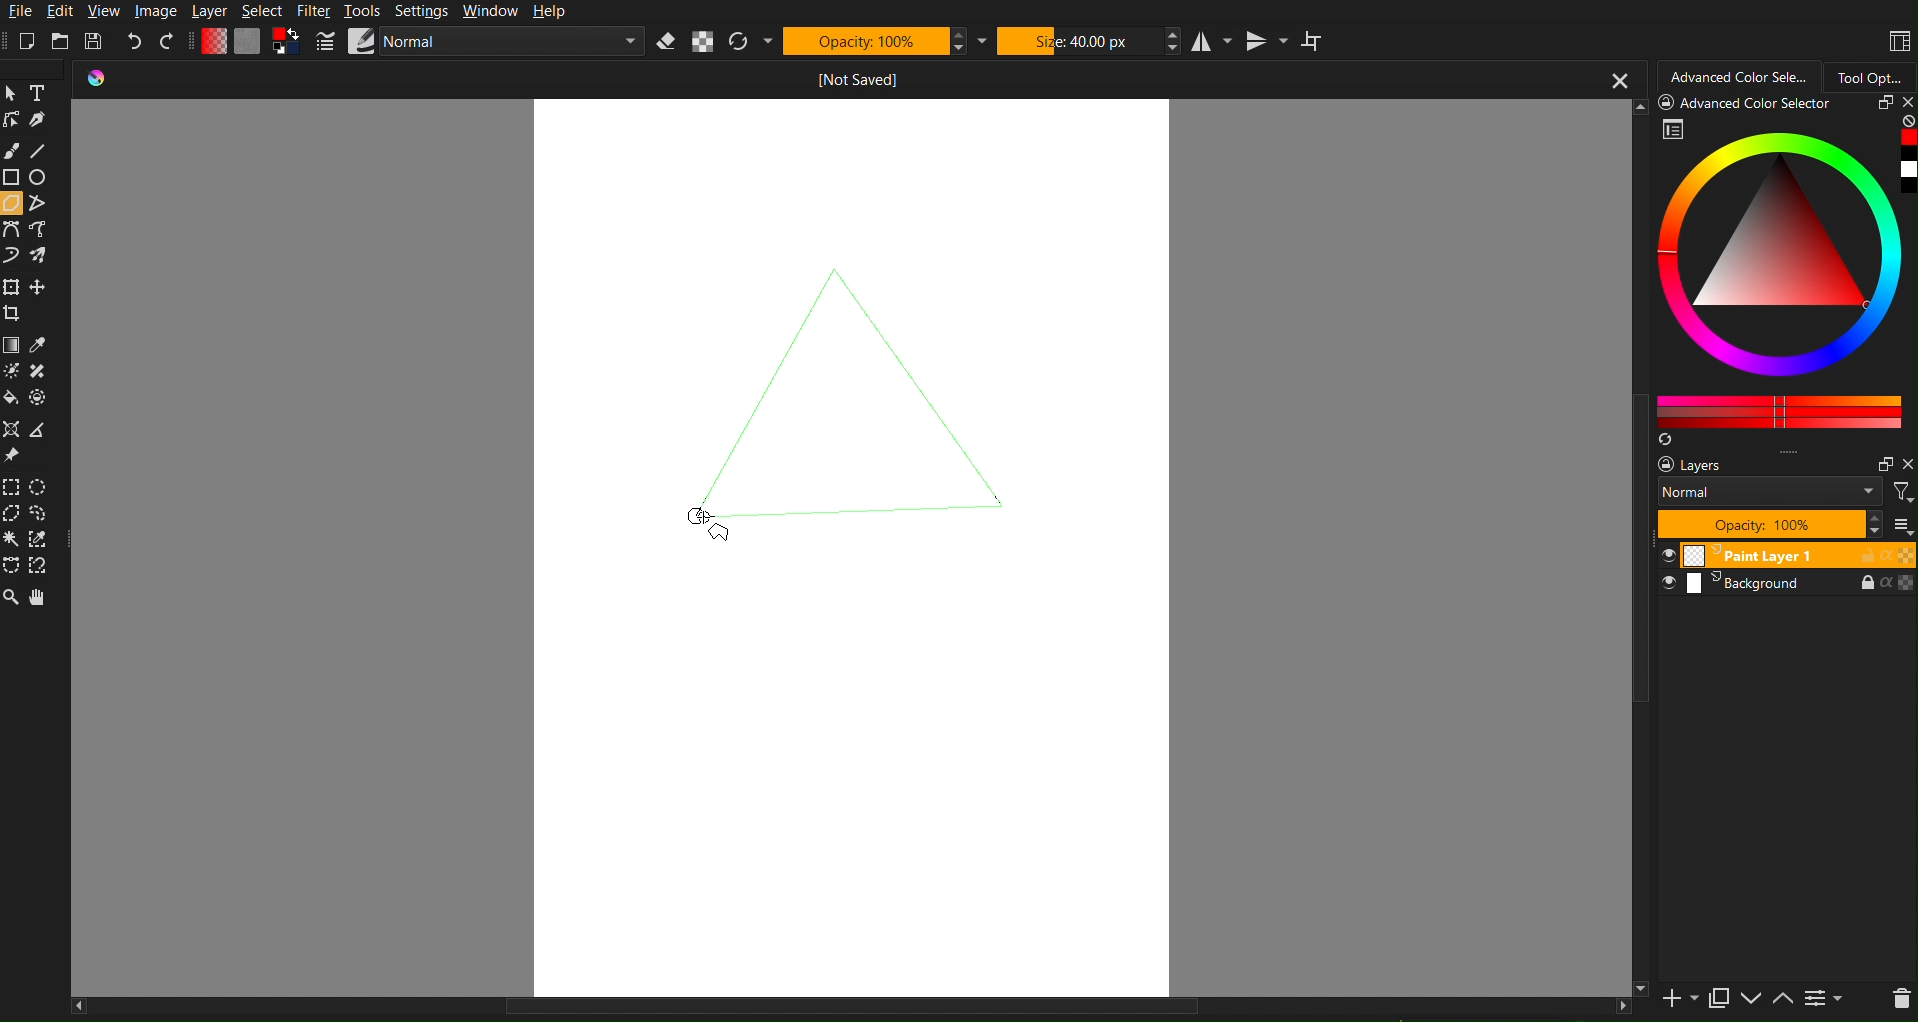 This screenshot has height=1022, width=1918. What do you see at coordinates (480, 43) in the screenshot?
I see `Brush Settings` at bounding box center [480, 43].